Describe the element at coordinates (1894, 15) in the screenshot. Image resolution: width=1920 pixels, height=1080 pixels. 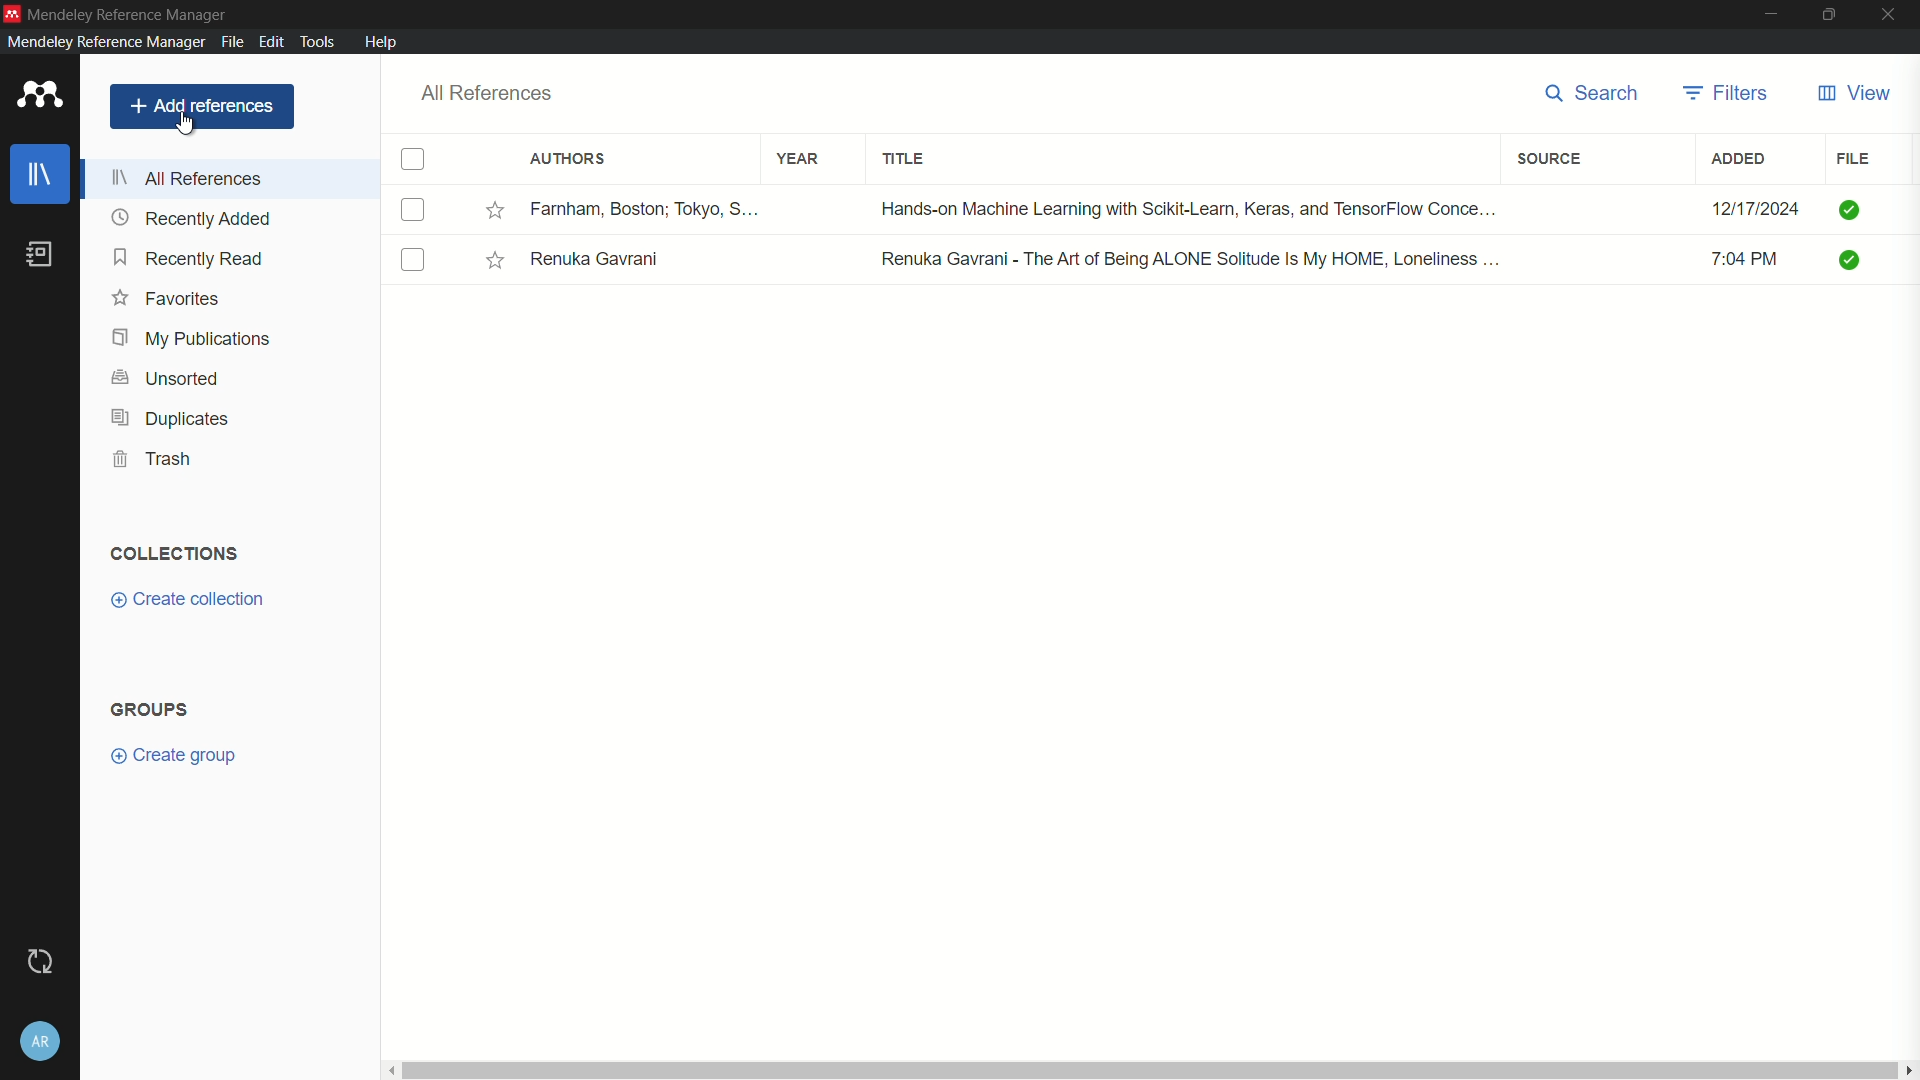
I see `close` at that location.